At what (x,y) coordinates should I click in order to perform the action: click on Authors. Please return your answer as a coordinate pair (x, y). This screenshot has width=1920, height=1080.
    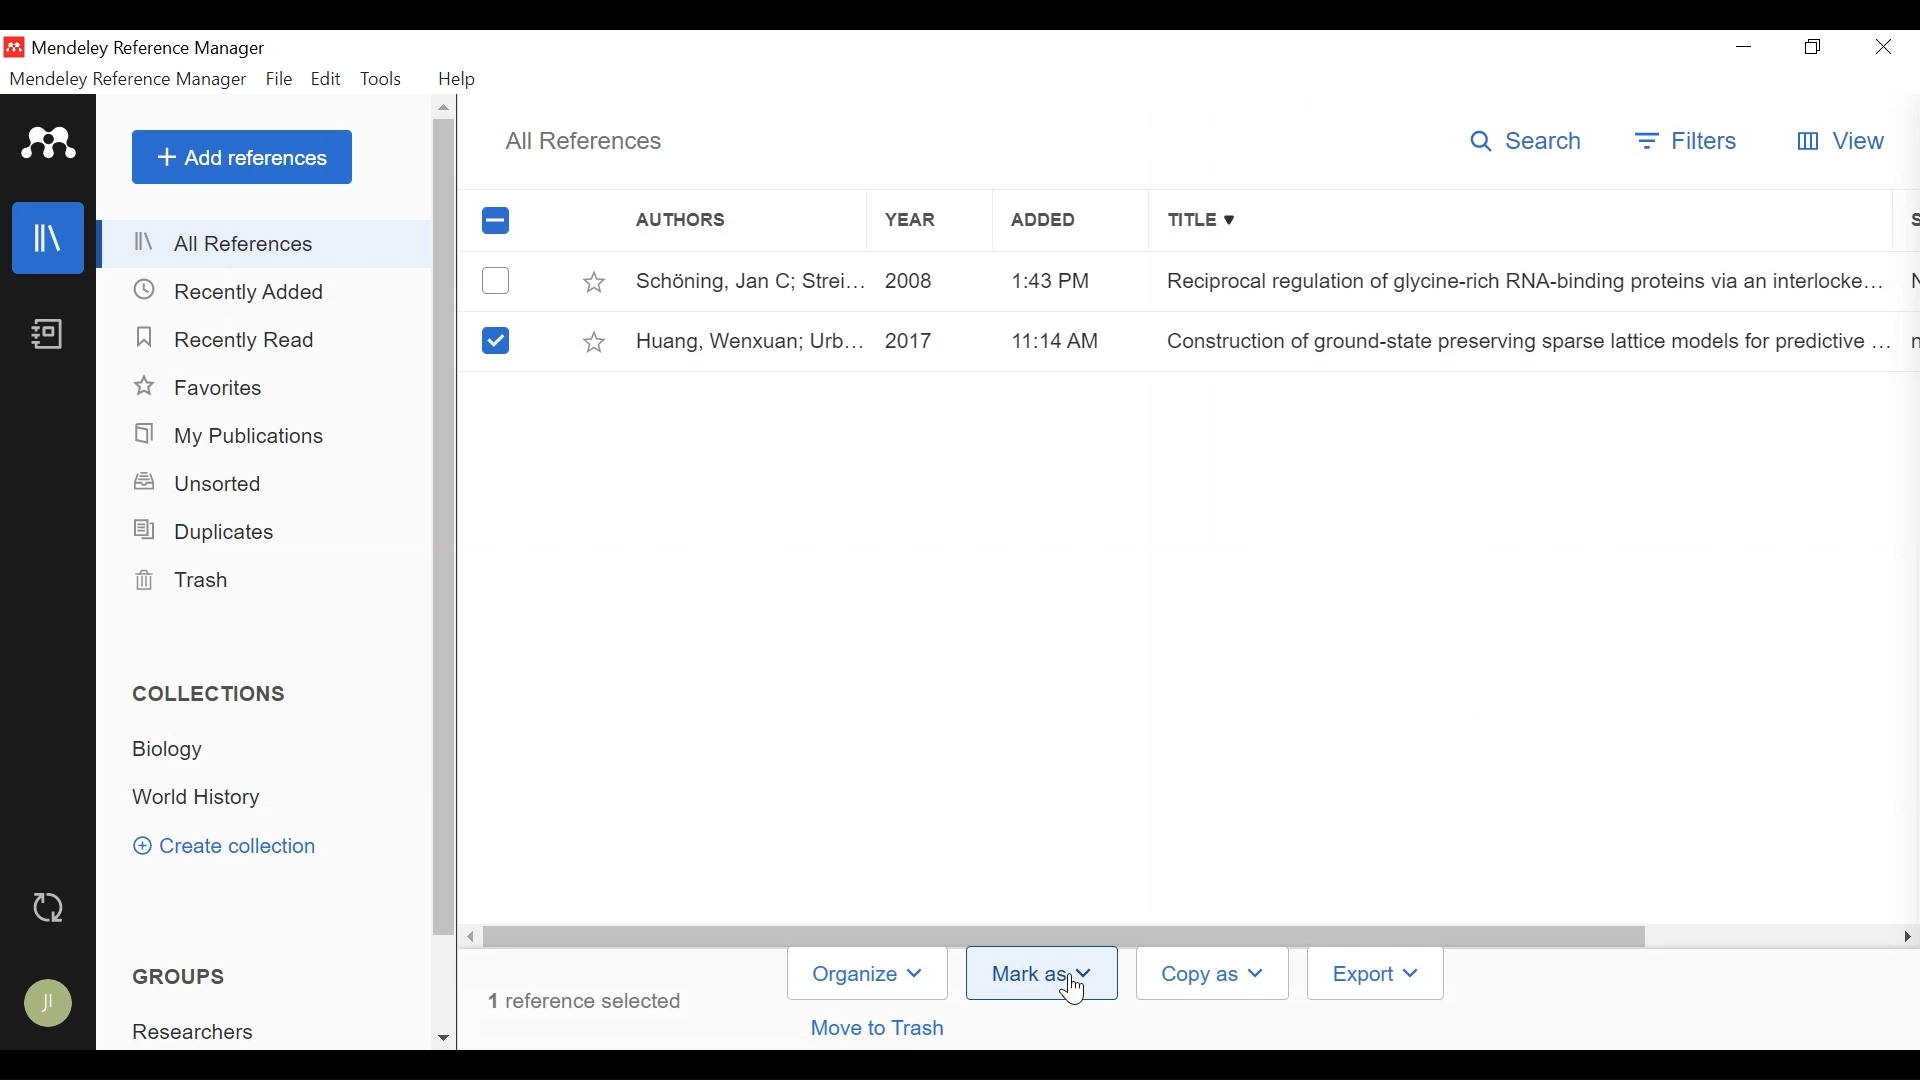
    Looking at the image, I should click on (724, 222).